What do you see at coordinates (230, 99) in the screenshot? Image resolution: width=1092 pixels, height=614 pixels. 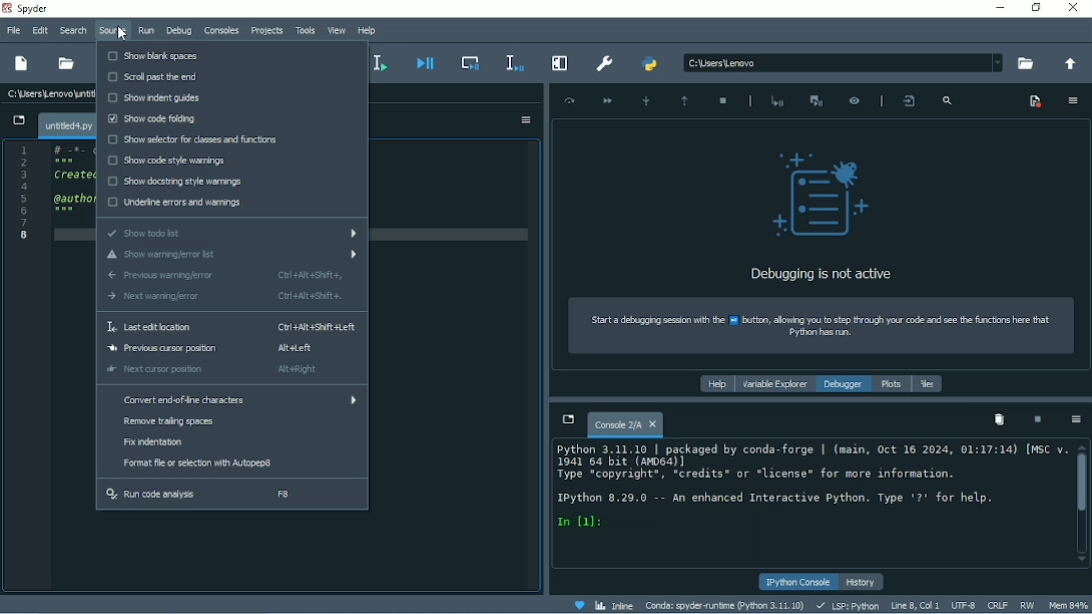 I see `Show indent guides` at bounding box center [230, 99].